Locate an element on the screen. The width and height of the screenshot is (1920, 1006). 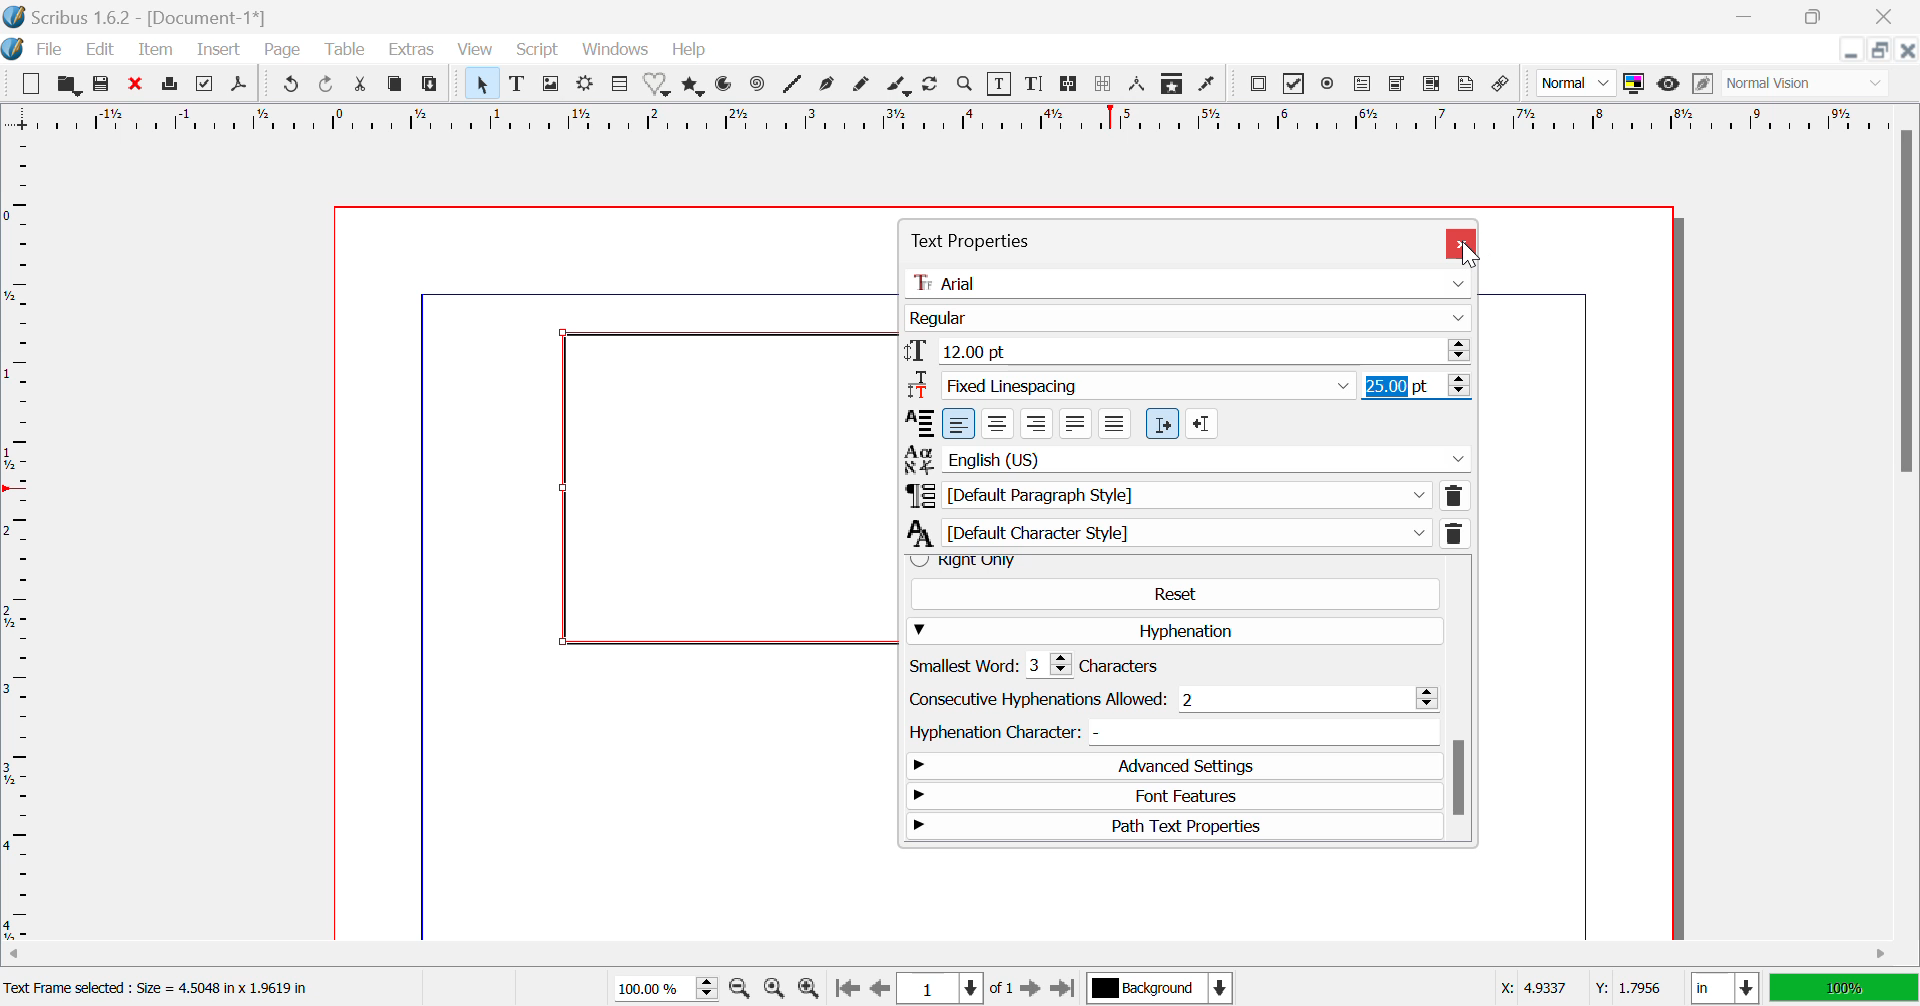
Preview Mode is located at coordinates (1669, 86).